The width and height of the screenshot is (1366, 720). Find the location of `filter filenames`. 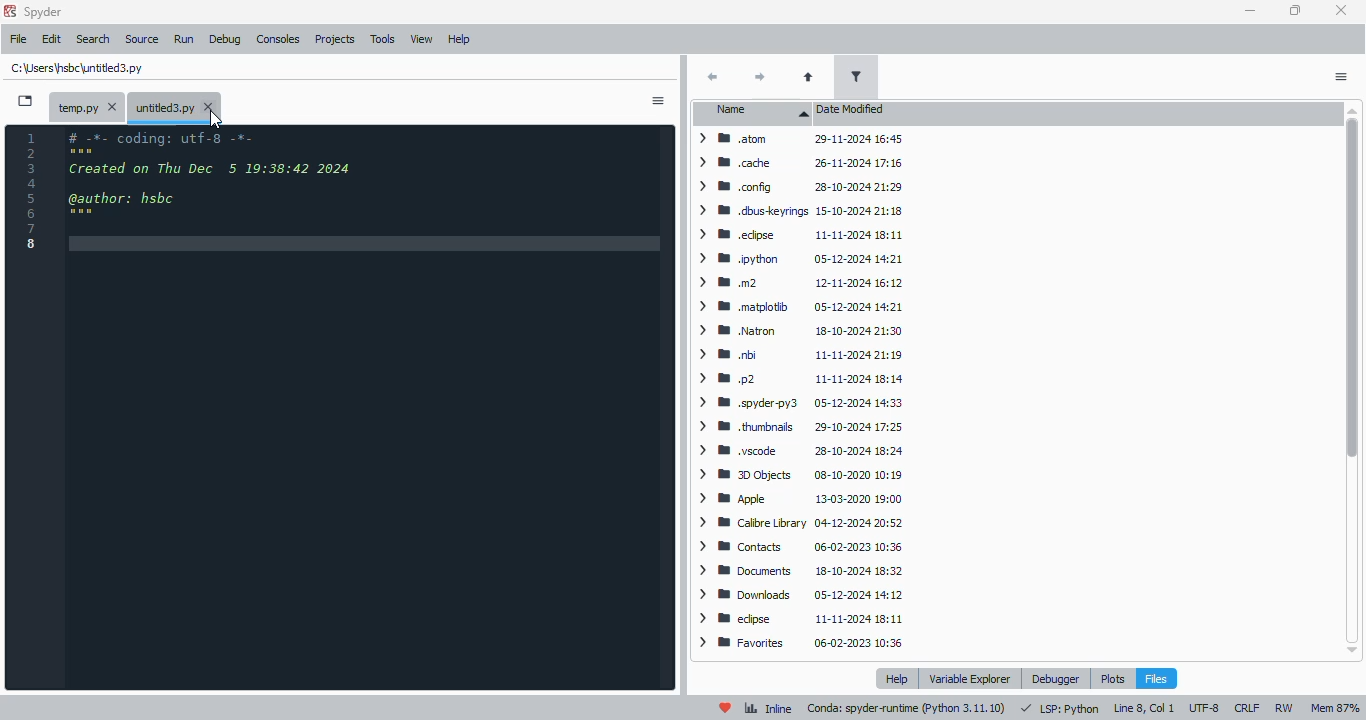

filter filenames is located at coordinates (856, 77).